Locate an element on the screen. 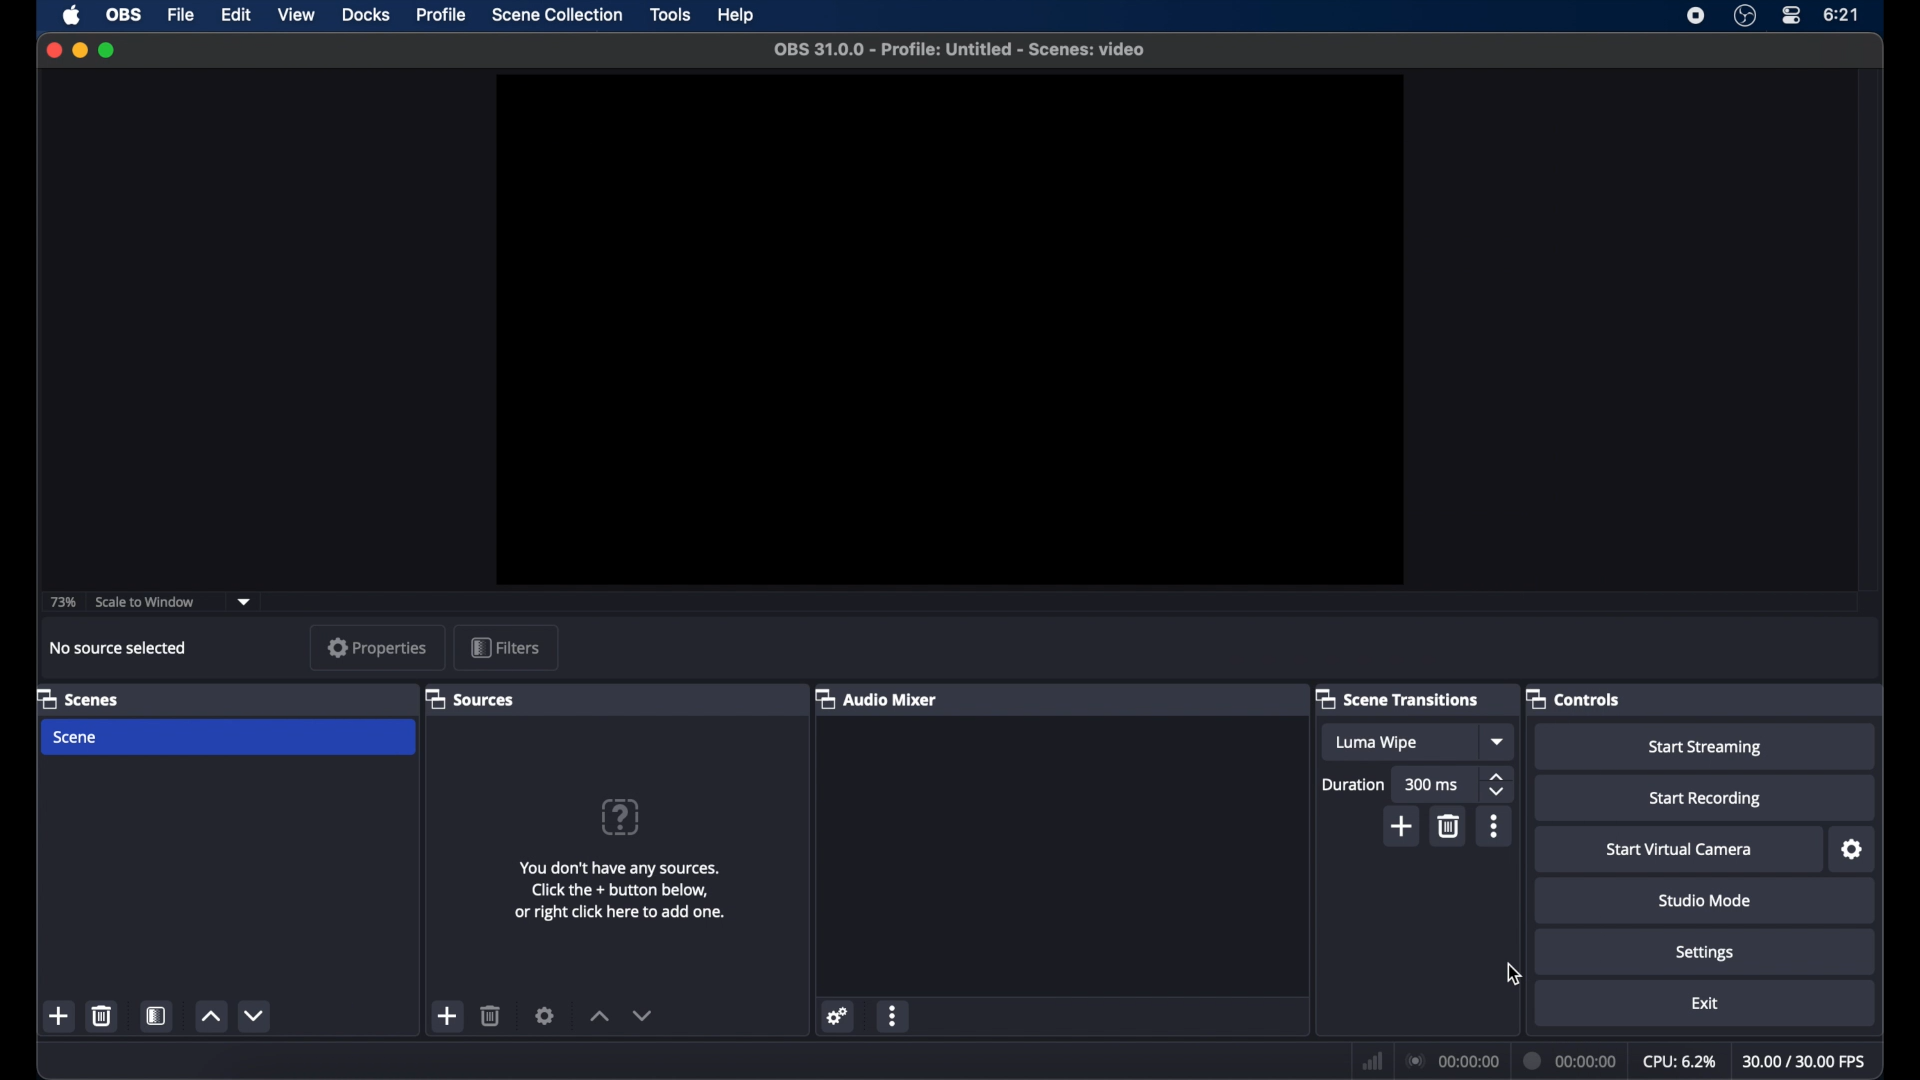 This screenshot has height=1080, width=1920. sources is located at coordinates (472, 700).